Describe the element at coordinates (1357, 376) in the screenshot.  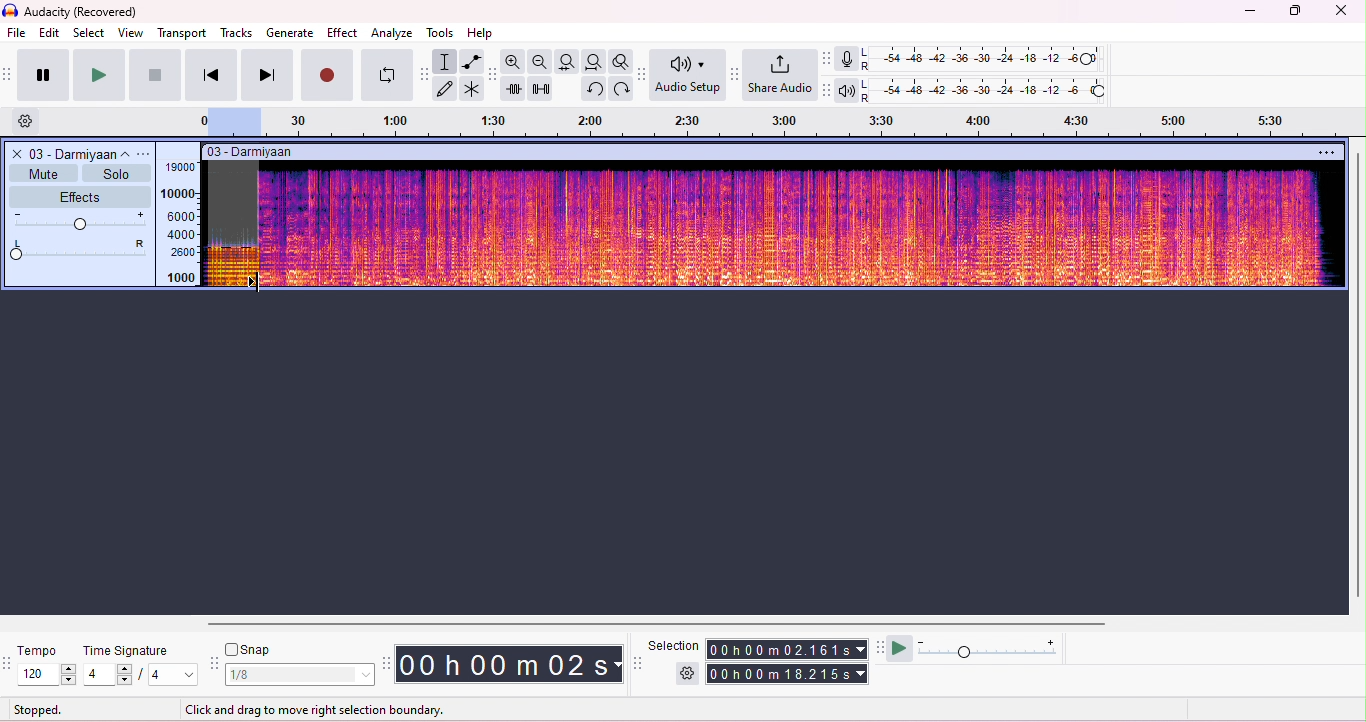
I see `vertical scroll bar` at that location.